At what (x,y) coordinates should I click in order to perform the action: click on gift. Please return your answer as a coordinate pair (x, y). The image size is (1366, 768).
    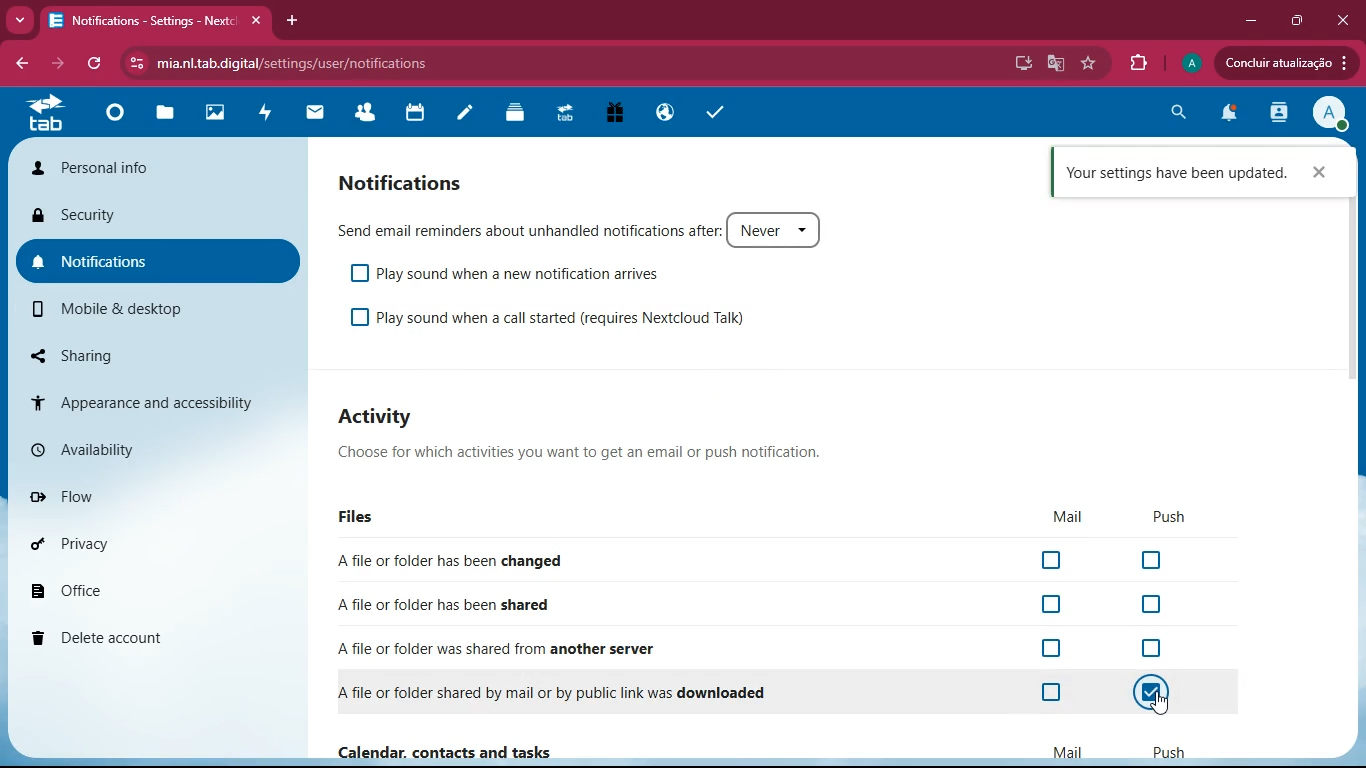
    Looking at the image, I should click on (609, 115).